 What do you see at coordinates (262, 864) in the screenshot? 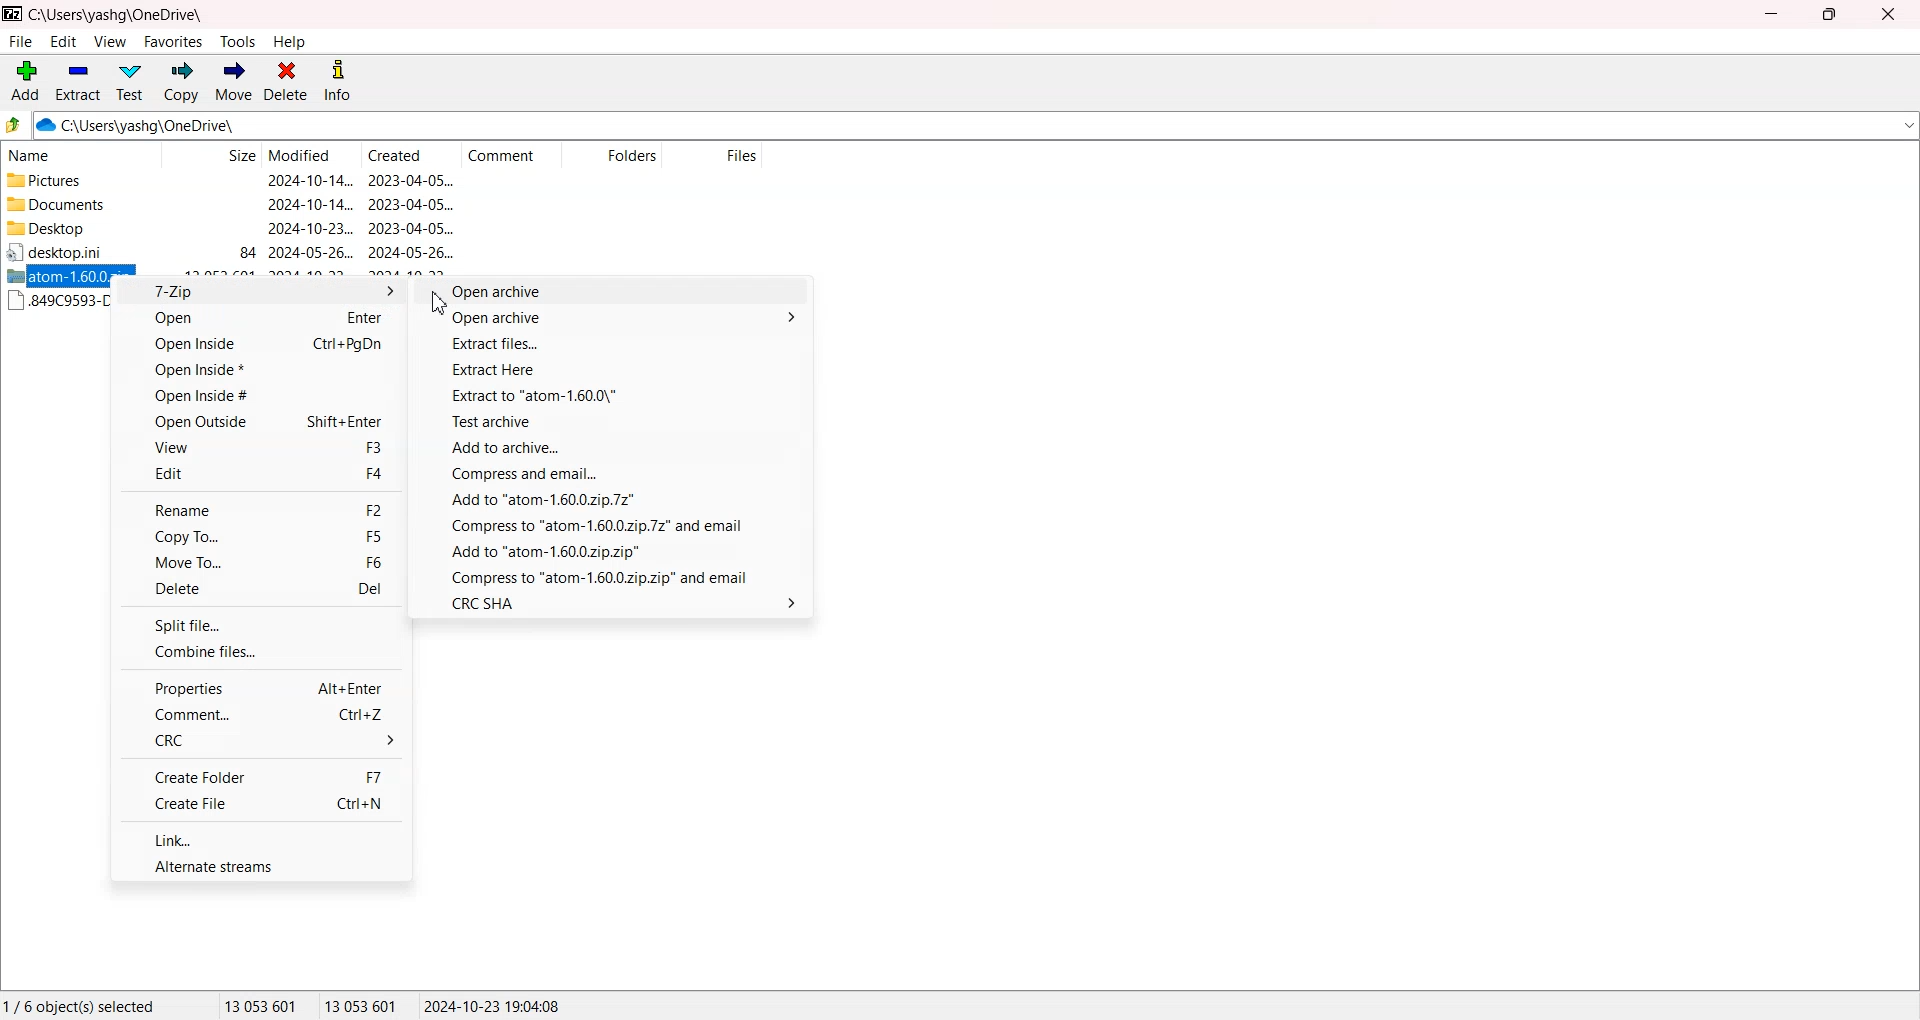
I see `Alternate Streams` at bounding box center [262, 864].